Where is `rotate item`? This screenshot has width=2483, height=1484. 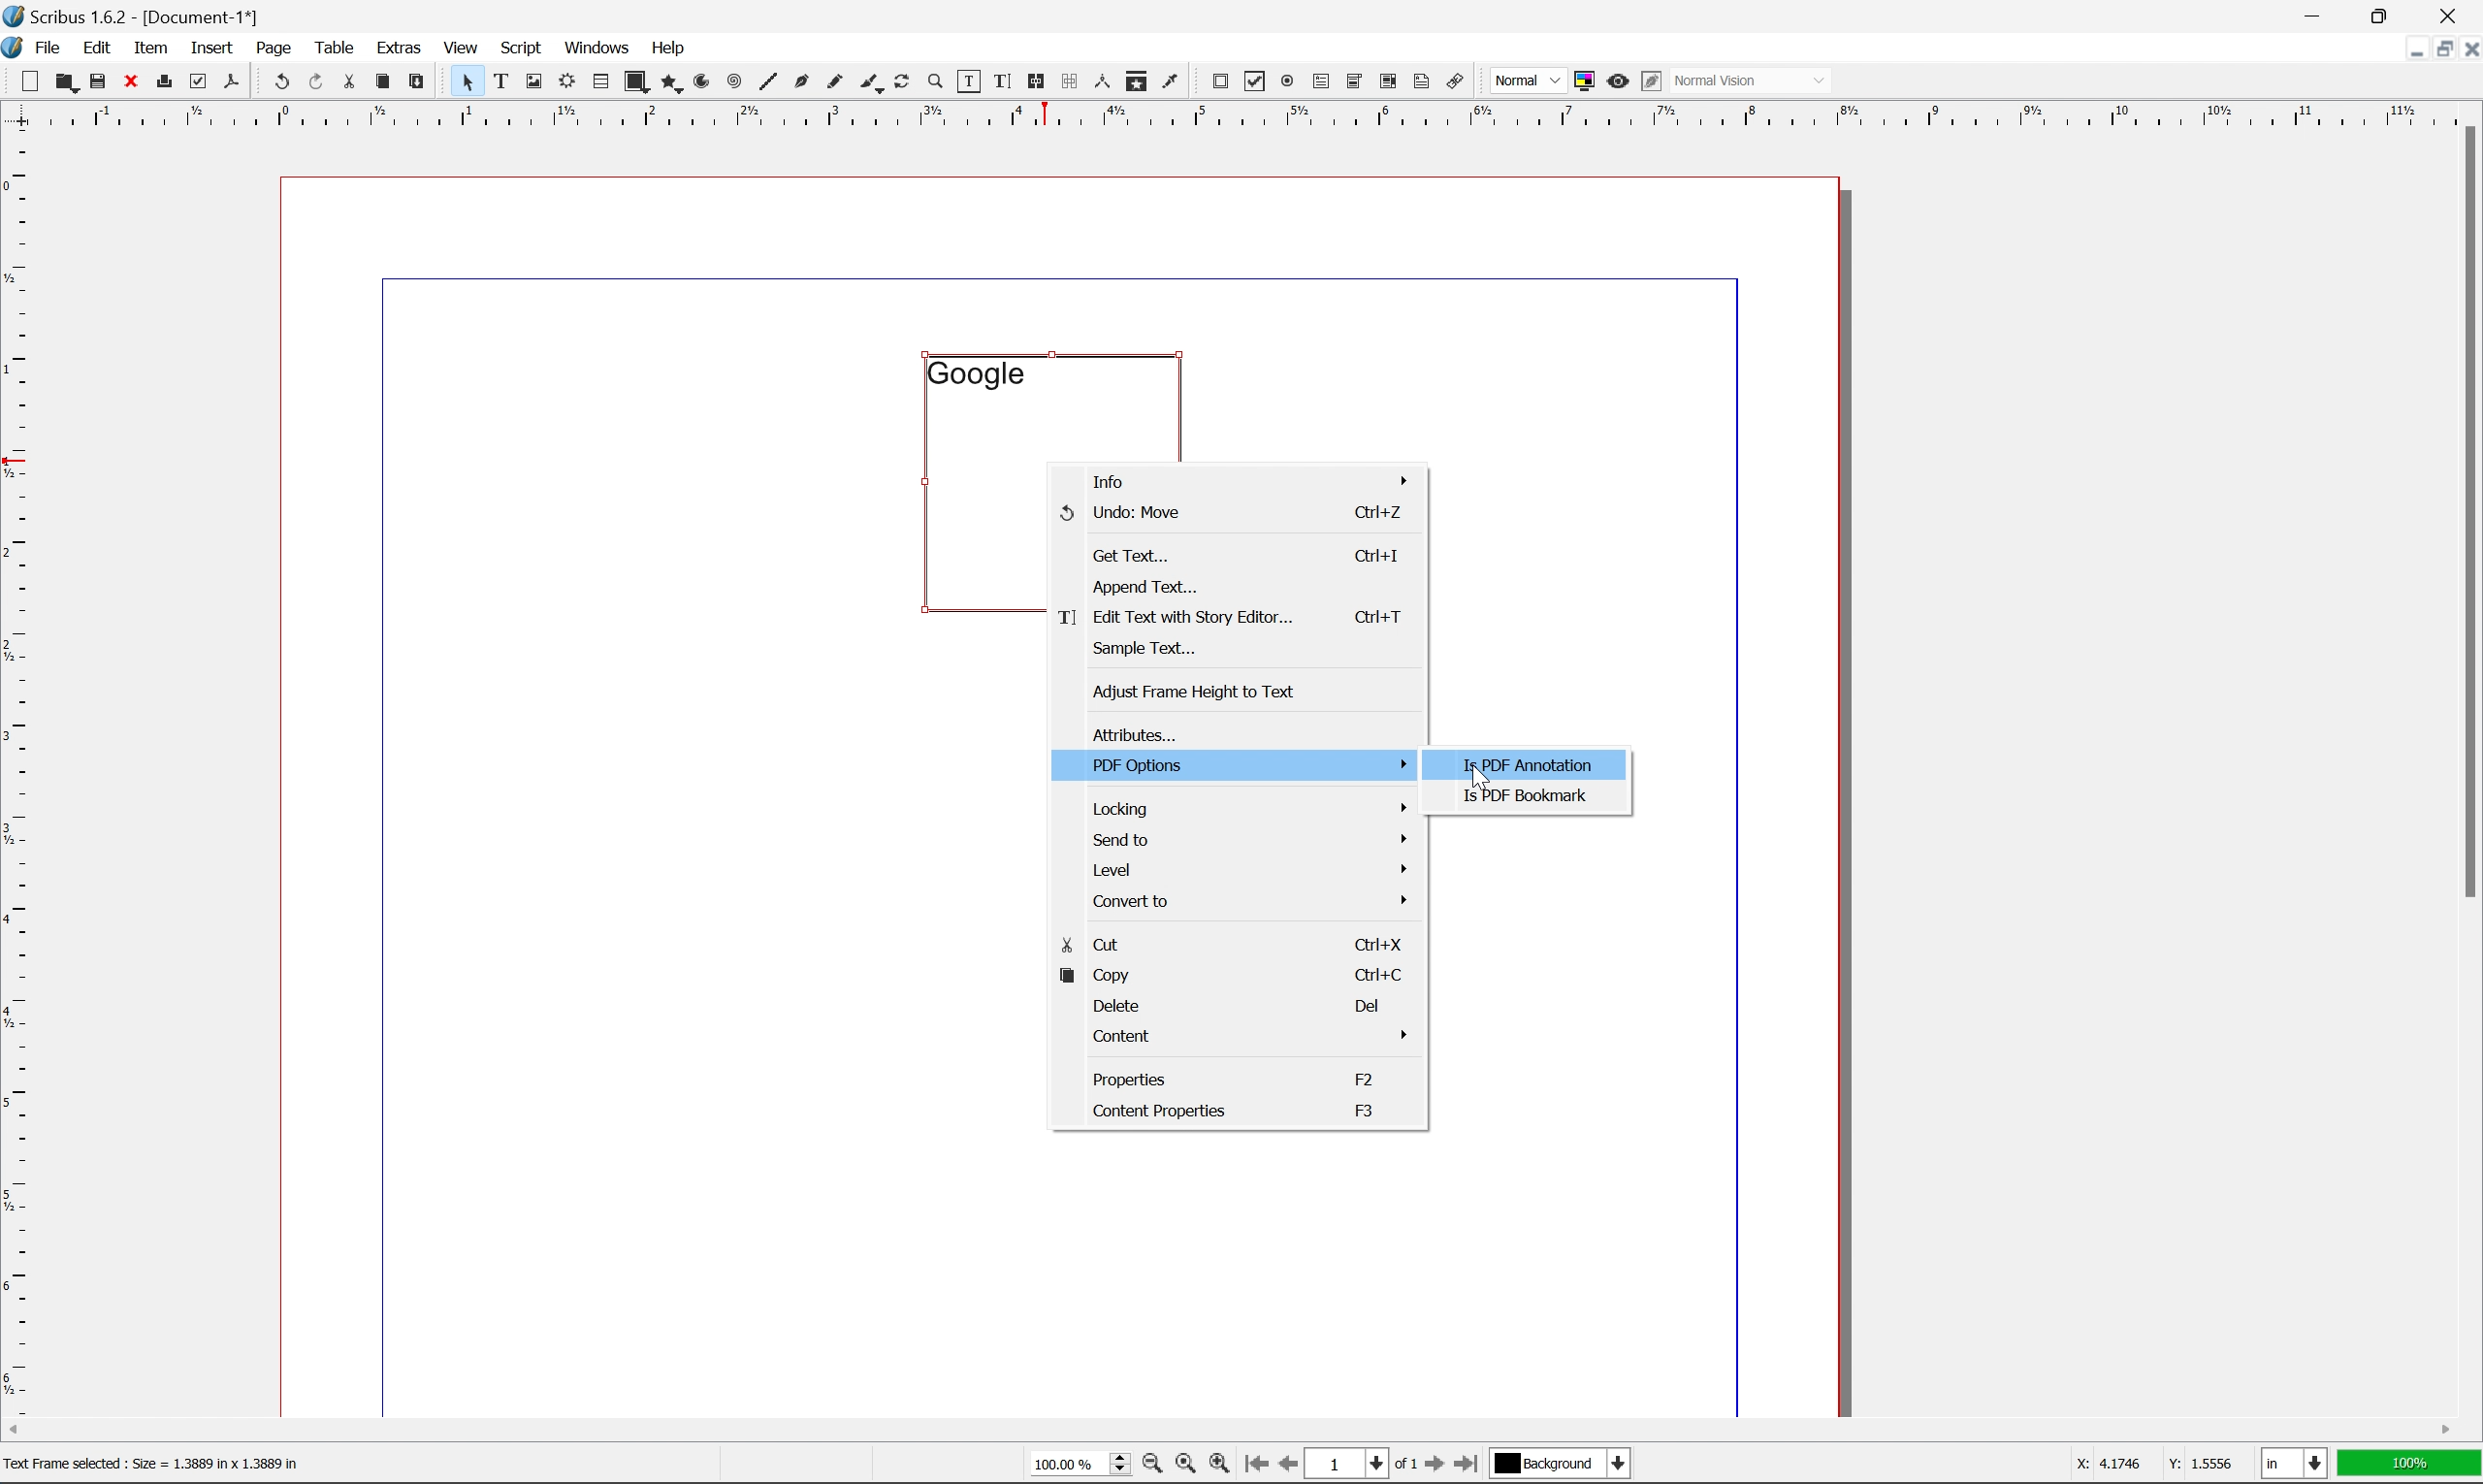 rotate item is located at coordinates (902, 83).